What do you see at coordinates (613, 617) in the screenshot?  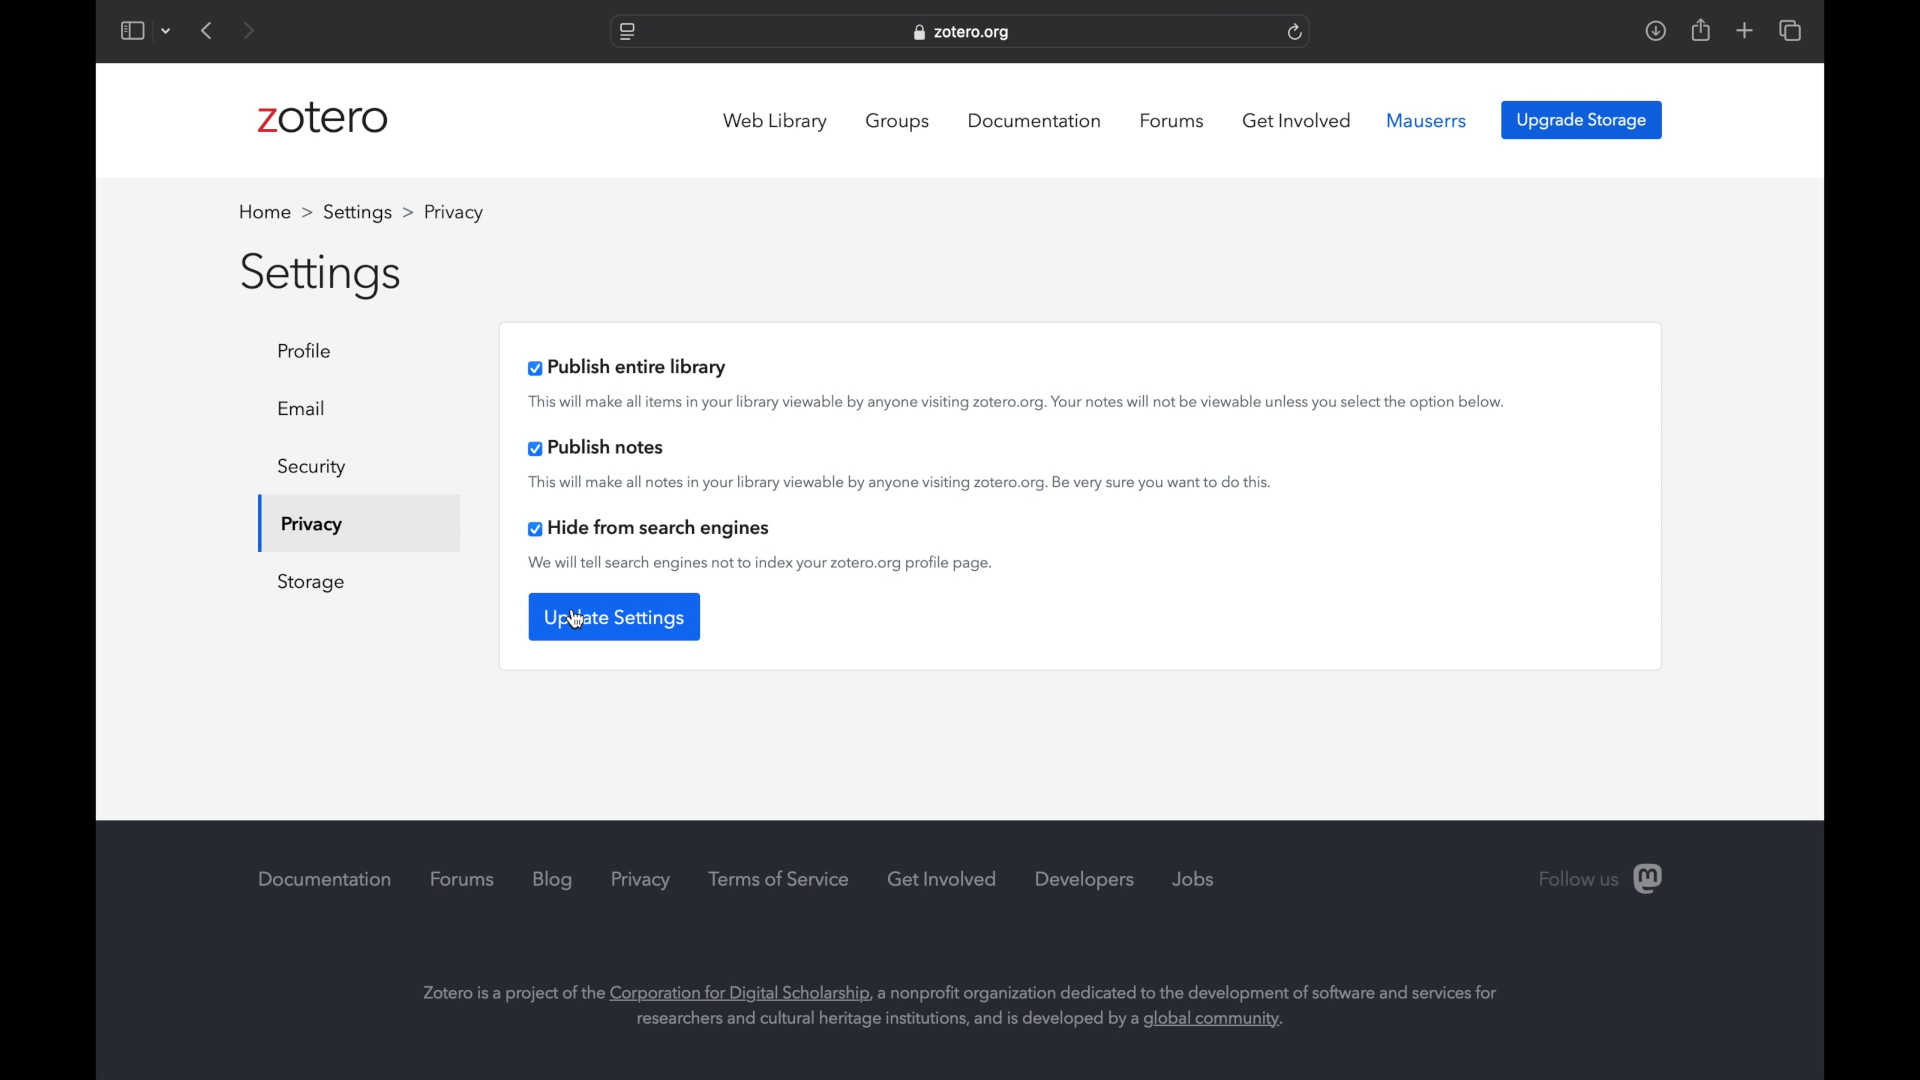 I see `update settings` at bounding box center [613, 617].